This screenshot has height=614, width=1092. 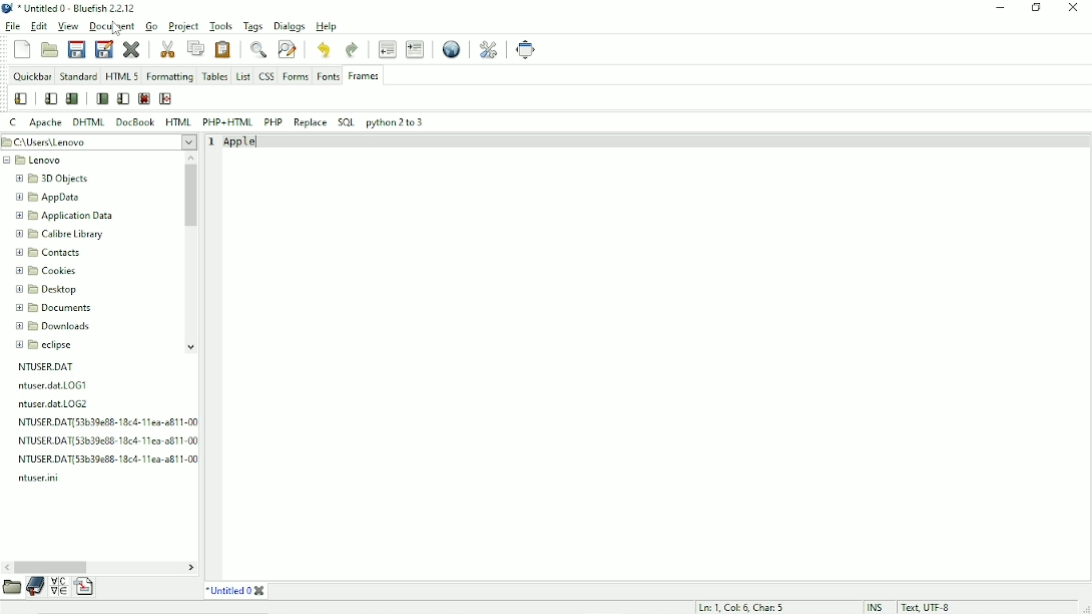 What do you see at coordinates (47, 344) in the screenshot?
I see `eclipse` at bounding box center [47, 344].